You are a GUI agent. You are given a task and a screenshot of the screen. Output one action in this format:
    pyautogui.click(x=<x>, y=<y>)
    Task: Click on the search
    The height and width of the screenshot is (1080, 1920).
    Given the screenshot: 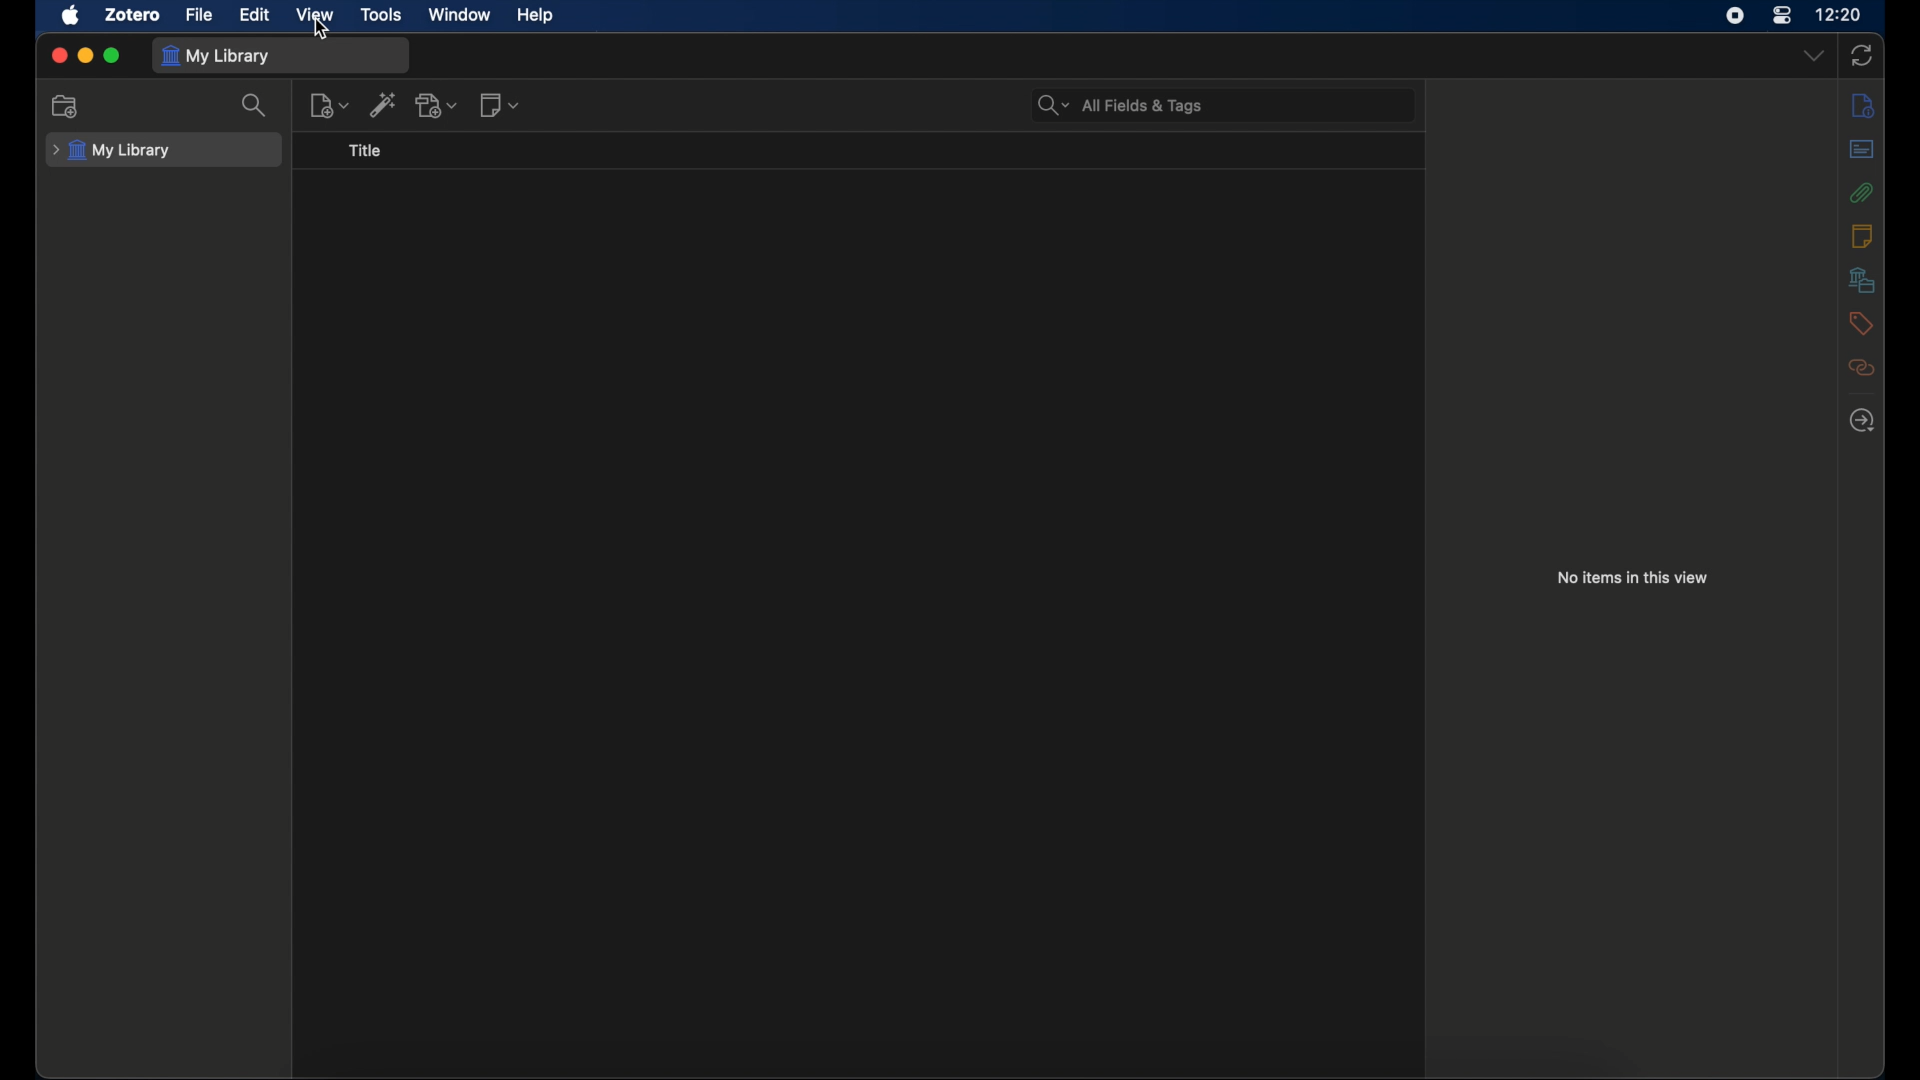 What is the action you would take?
    pyautogui.click(x=254, y=106)
    